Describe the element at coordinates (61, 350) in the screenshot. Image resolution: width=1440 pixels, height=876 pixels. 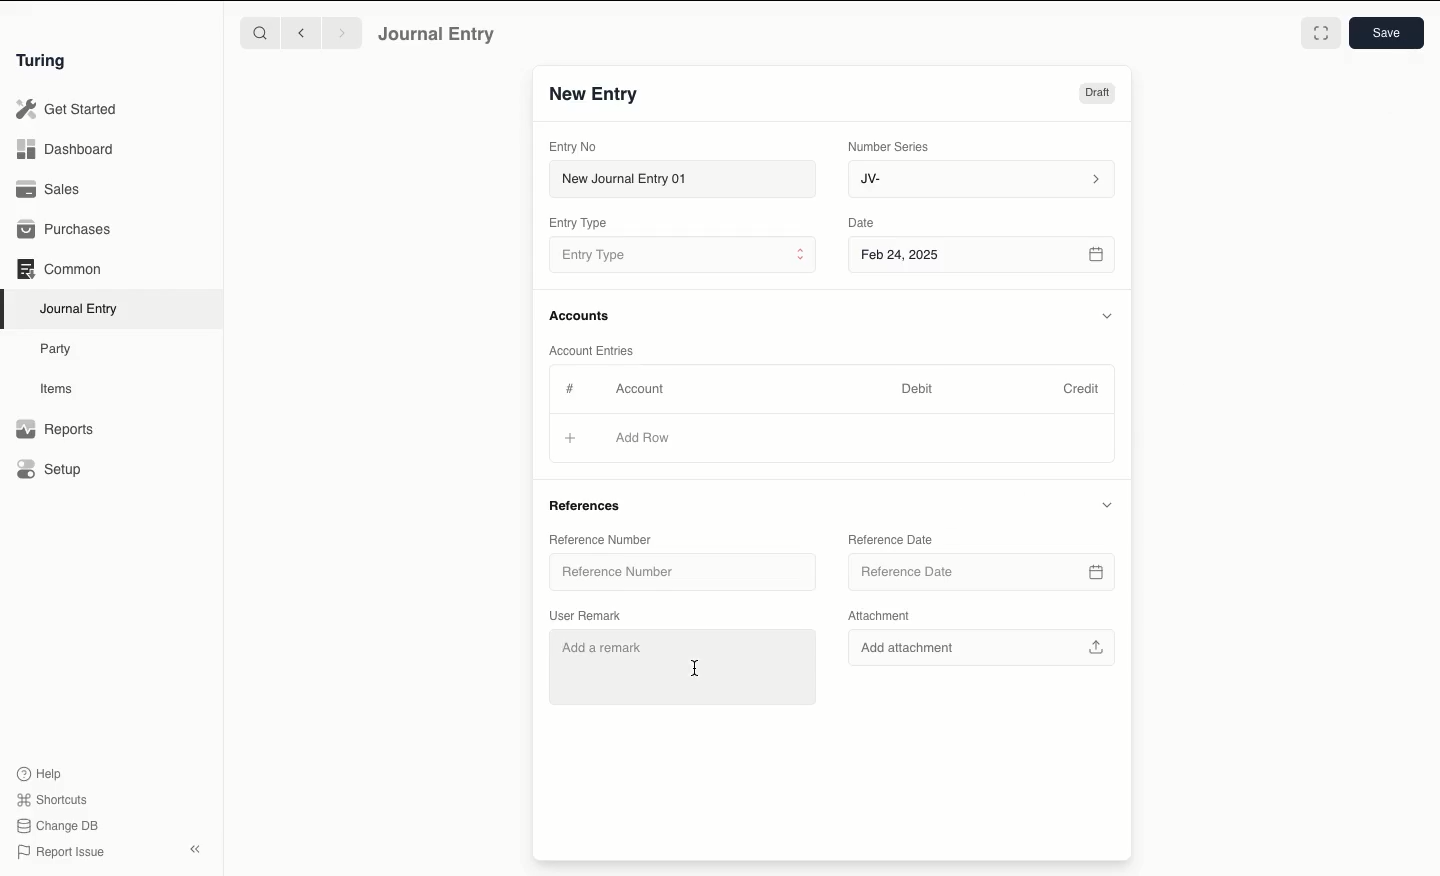
I see `Party` at that location.